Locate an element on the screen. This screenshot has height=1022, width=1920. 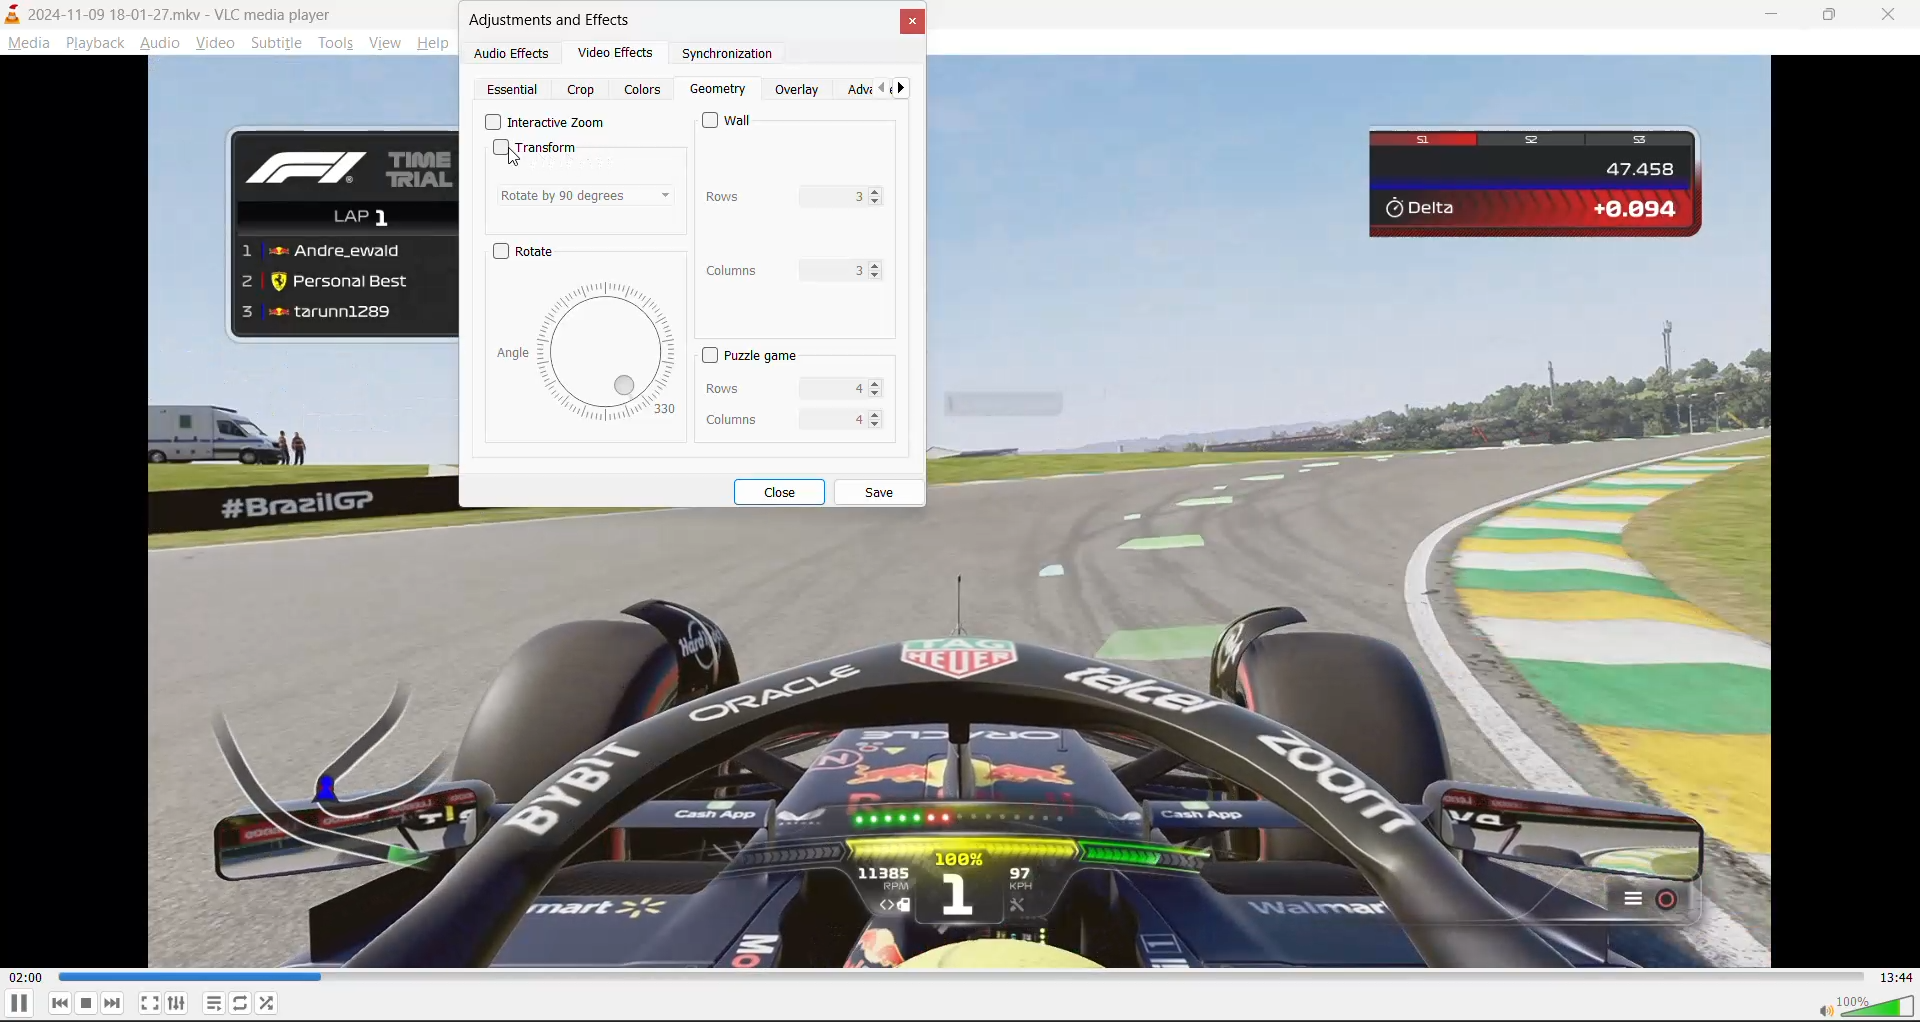
overlay is located at coordinates (800, 91).